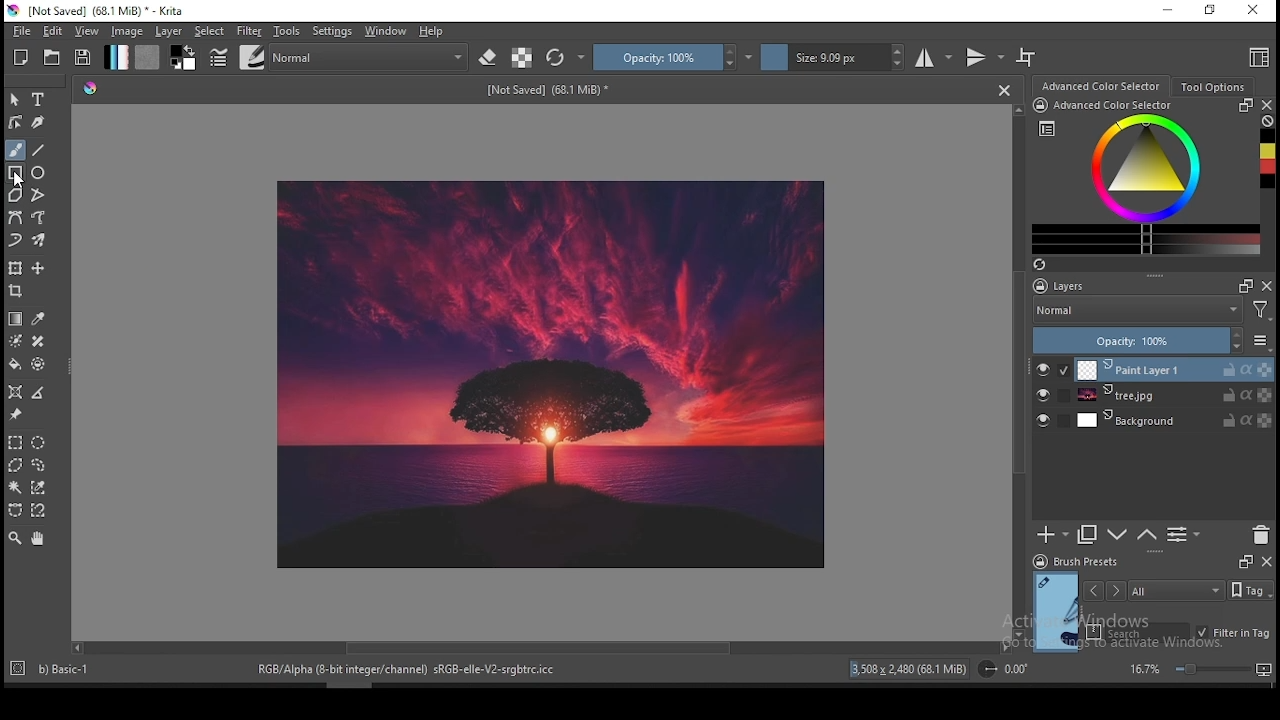 The image size is (1280, 720). What do you see at coordinates (1199, 669) in the screenshot?
I see `zoom ` at bounding box center [1199, 669].